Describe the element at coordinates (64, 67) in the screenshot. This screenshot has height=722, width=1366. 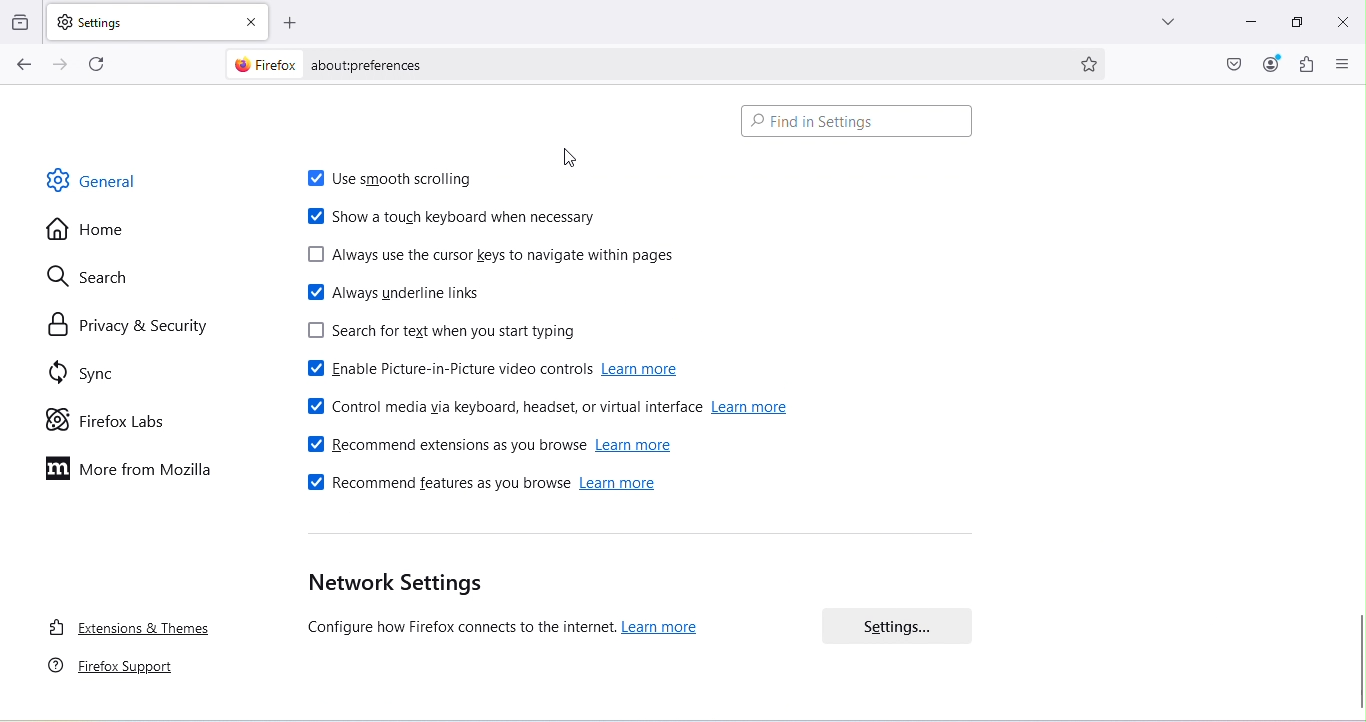
I see `Go forward one page` at that location.